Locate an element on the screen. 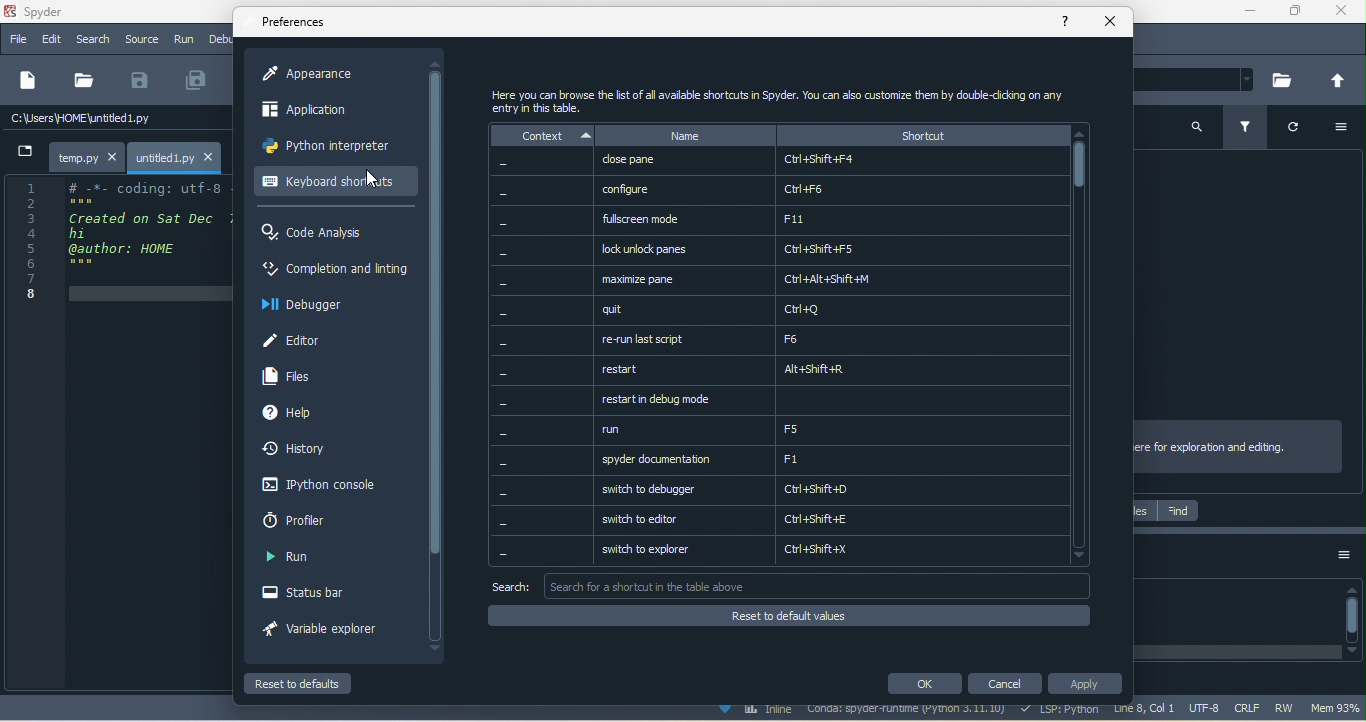 This screenshot has width=1366, height=722. titled is located at coordinates (64, 13).